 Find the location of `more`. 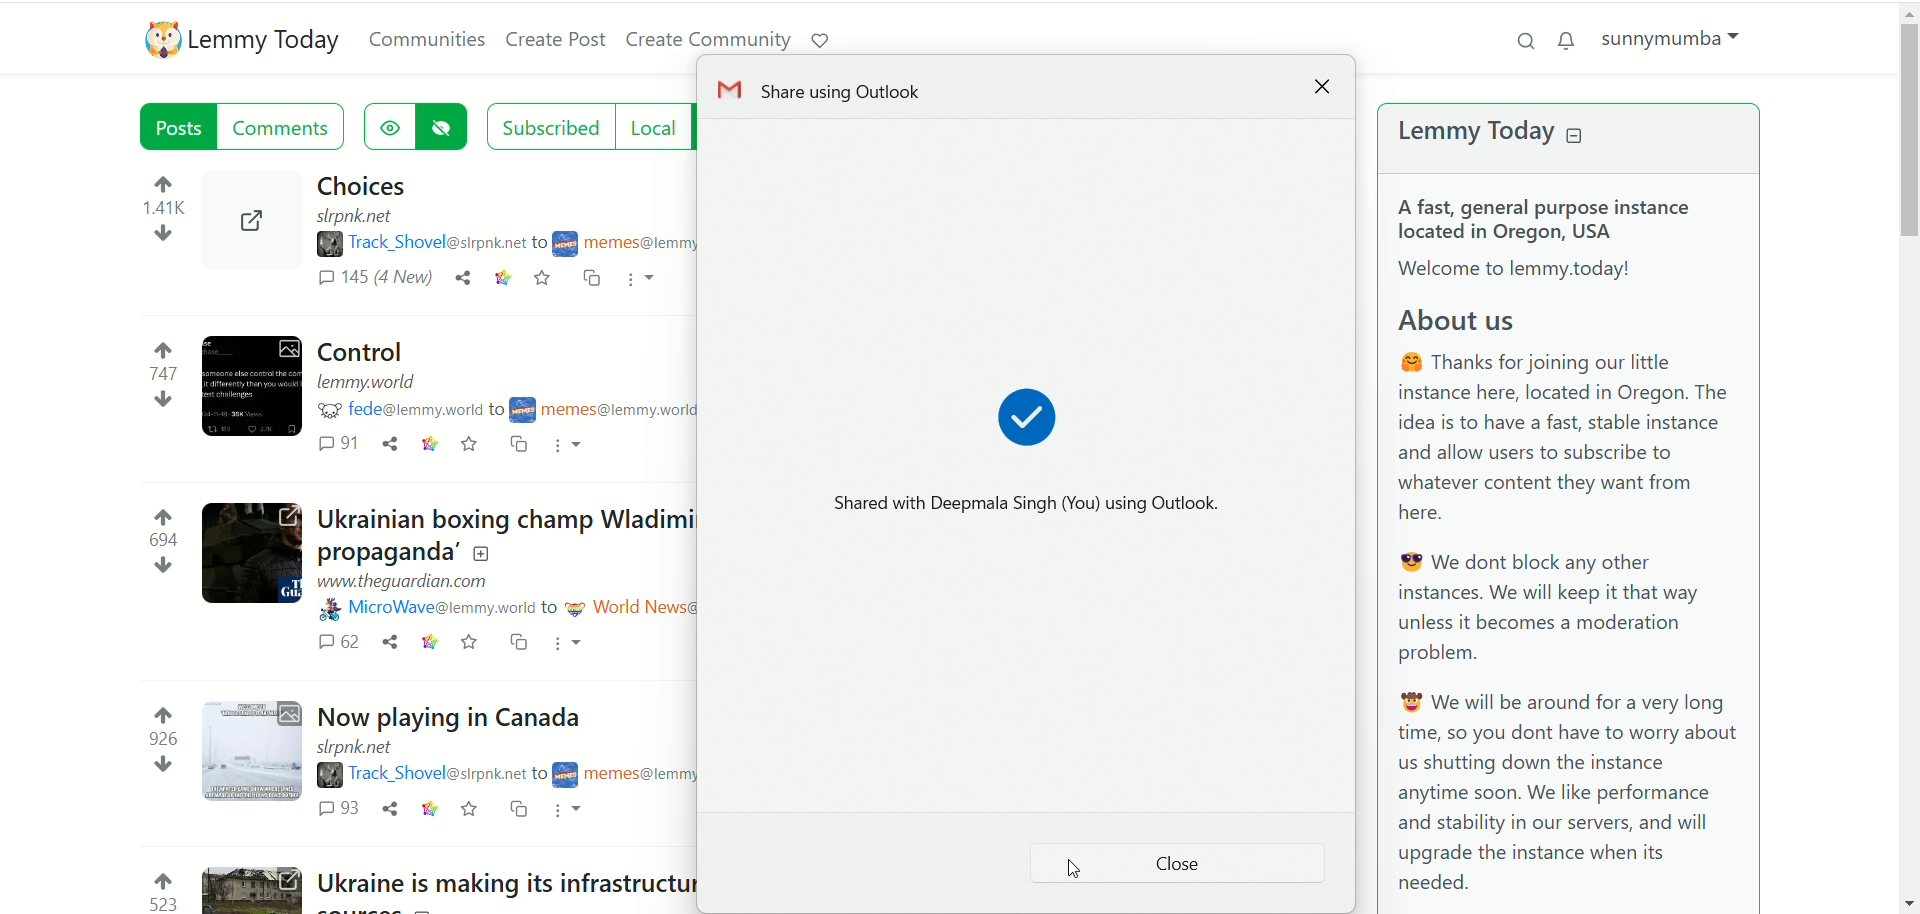

more is located at coordinates (641, 283).